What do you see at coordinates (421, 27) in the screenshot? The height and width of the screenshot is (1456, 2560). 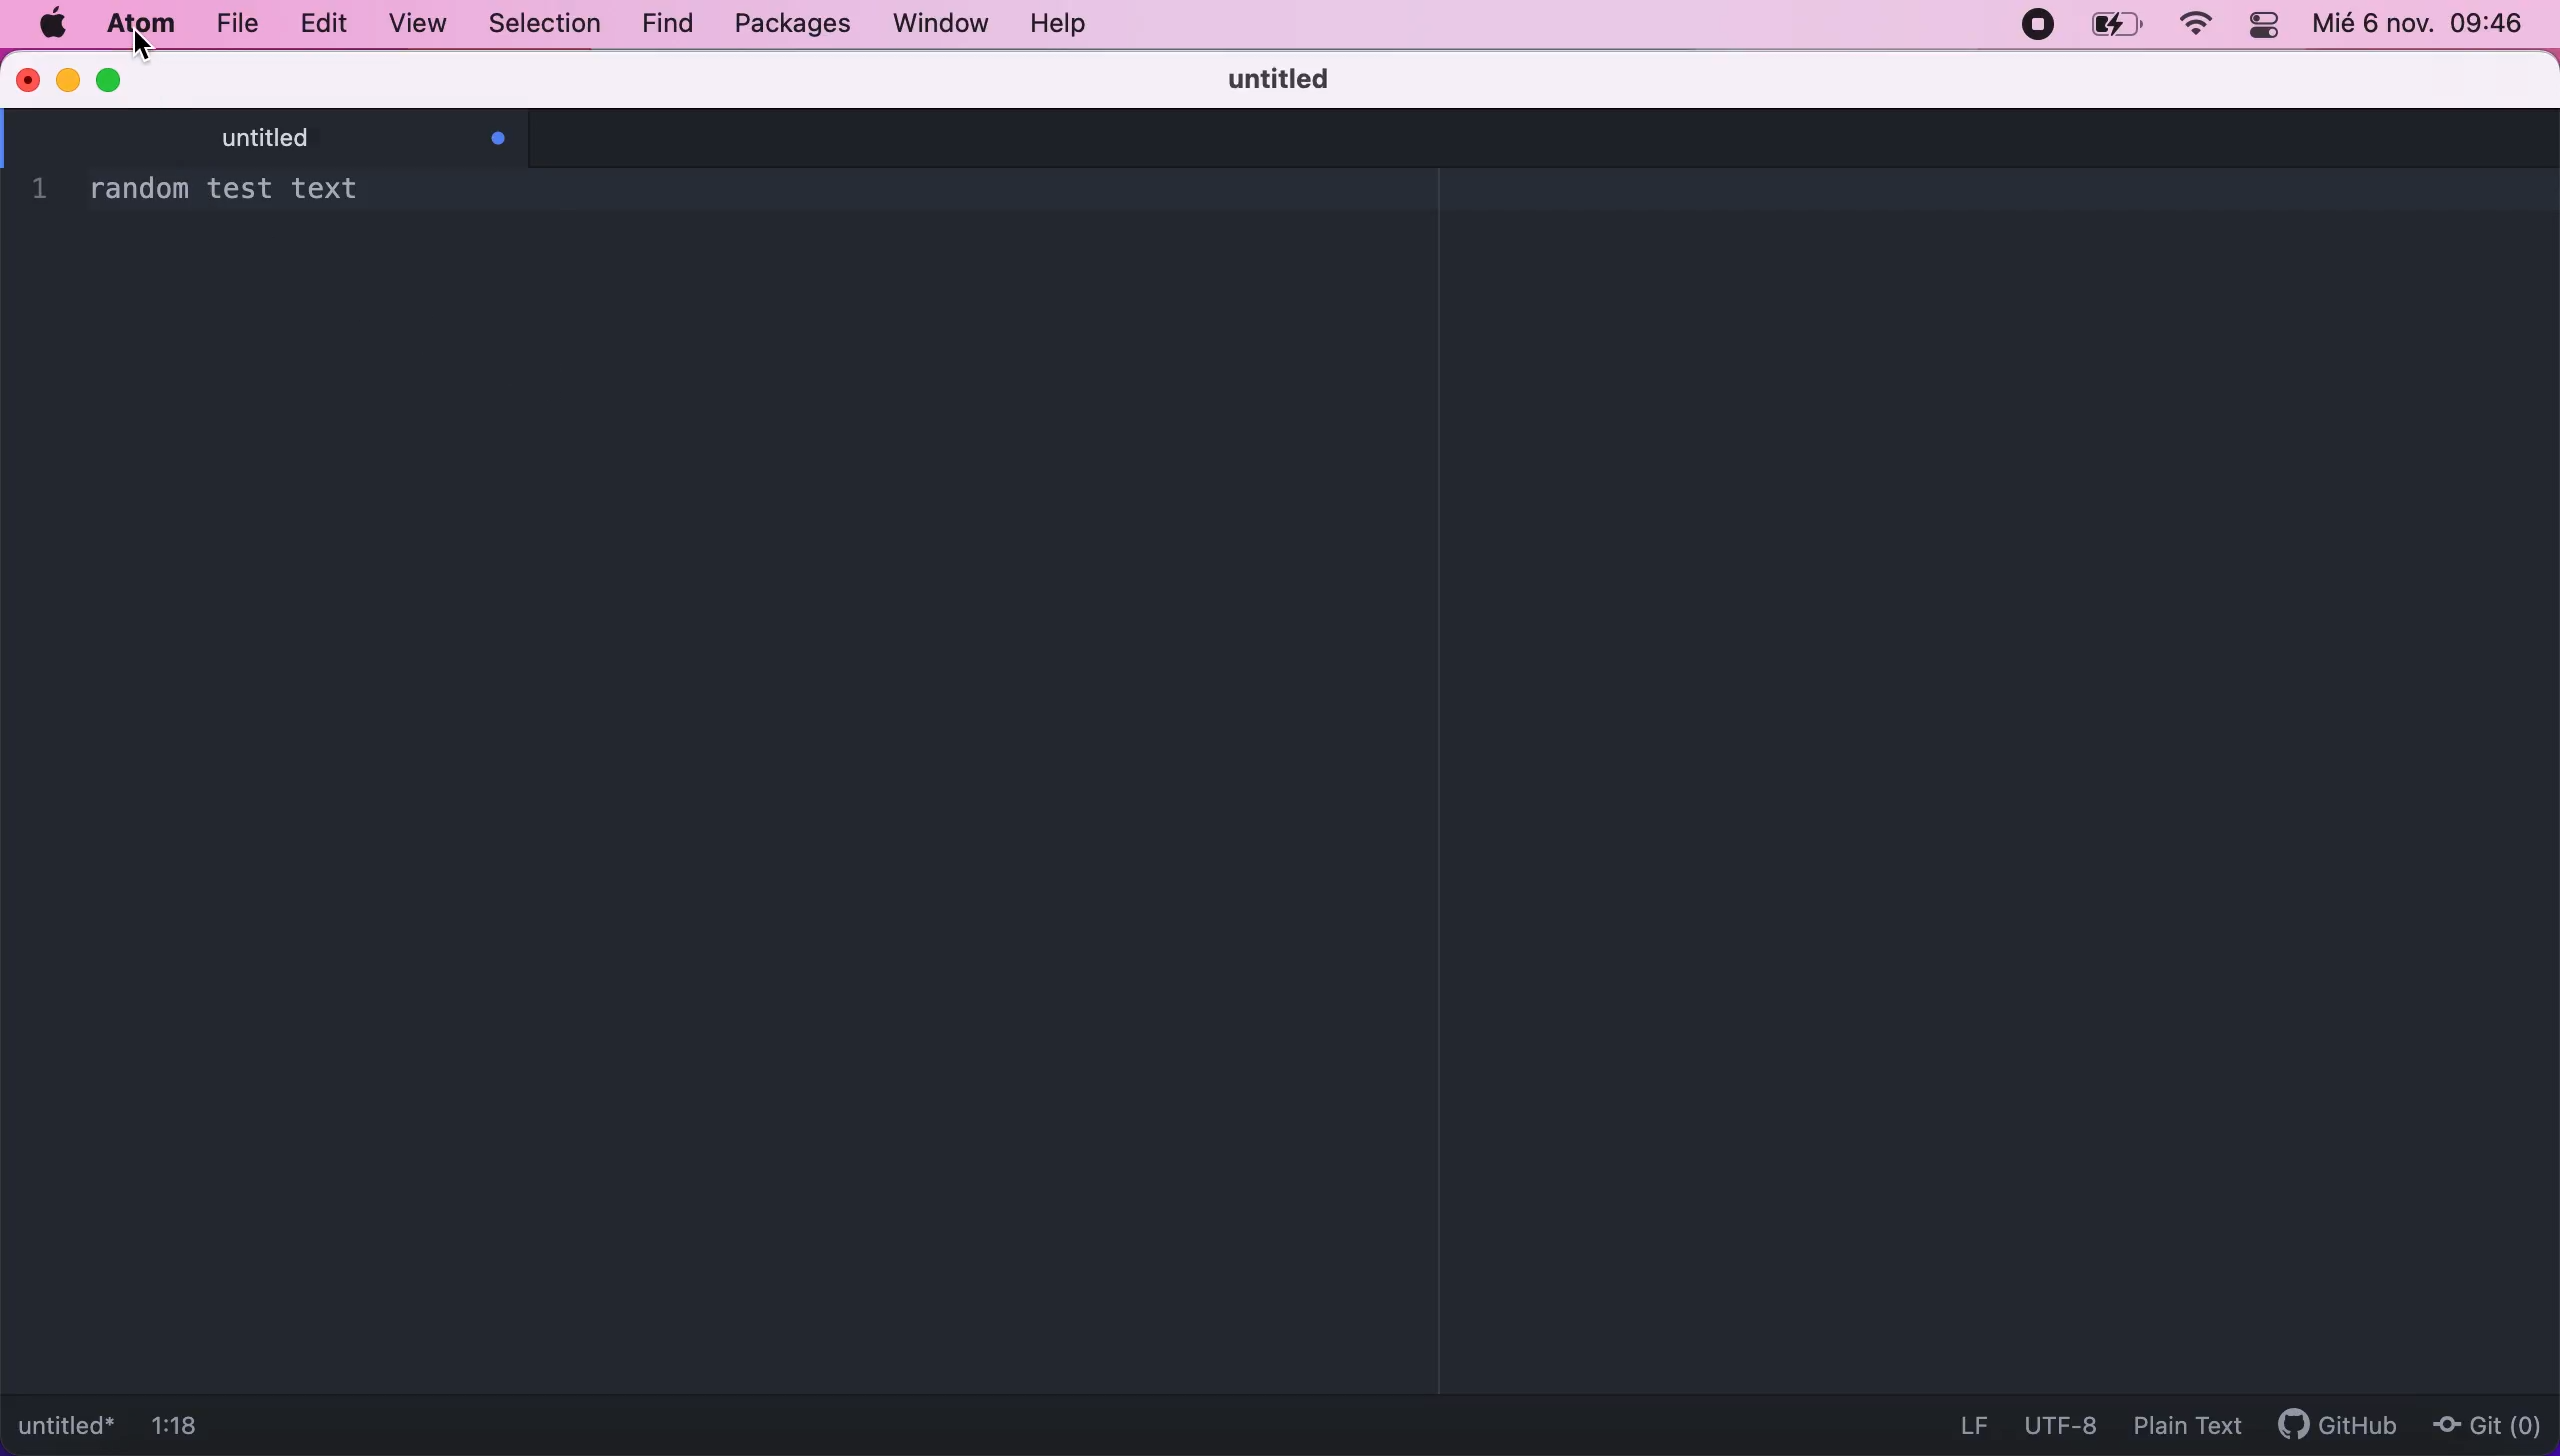 I see `view` at bounding box center [421, 27].